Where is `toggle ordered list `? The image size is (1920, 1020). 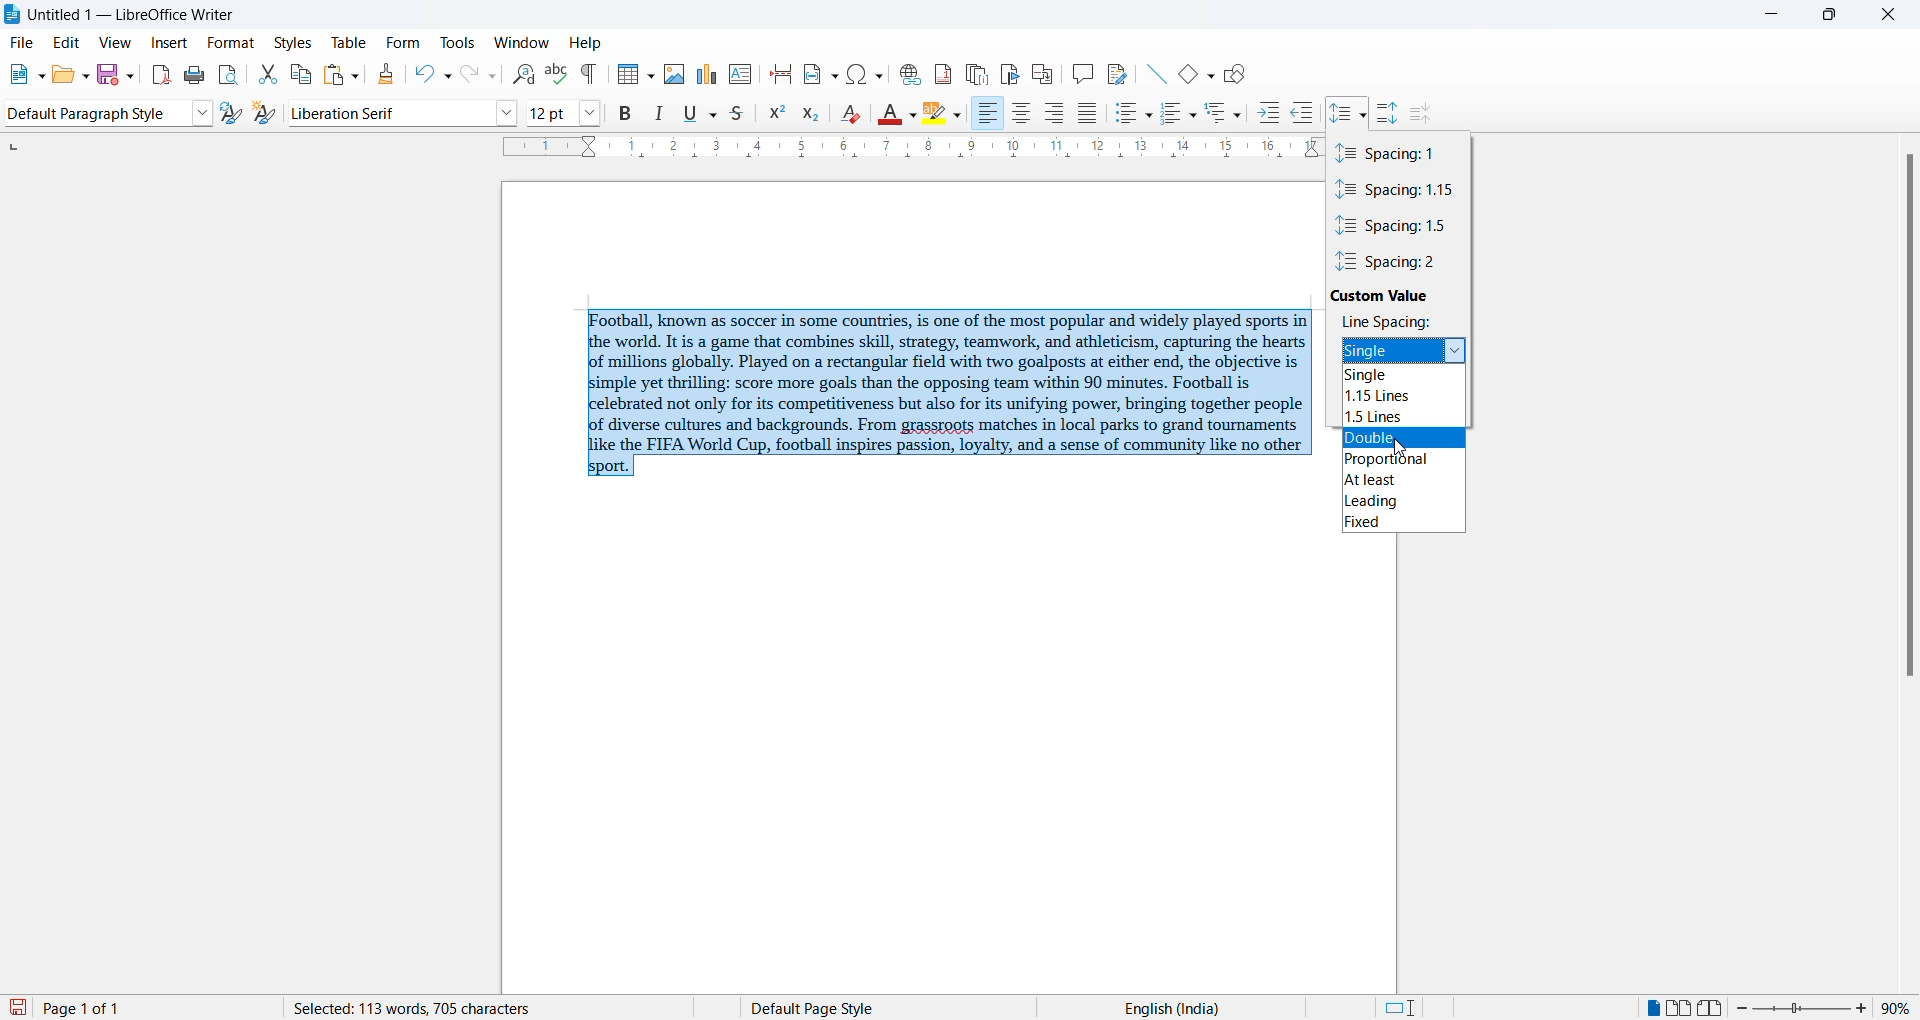
toggle ordered list  is located at coordinates (1195, 116).